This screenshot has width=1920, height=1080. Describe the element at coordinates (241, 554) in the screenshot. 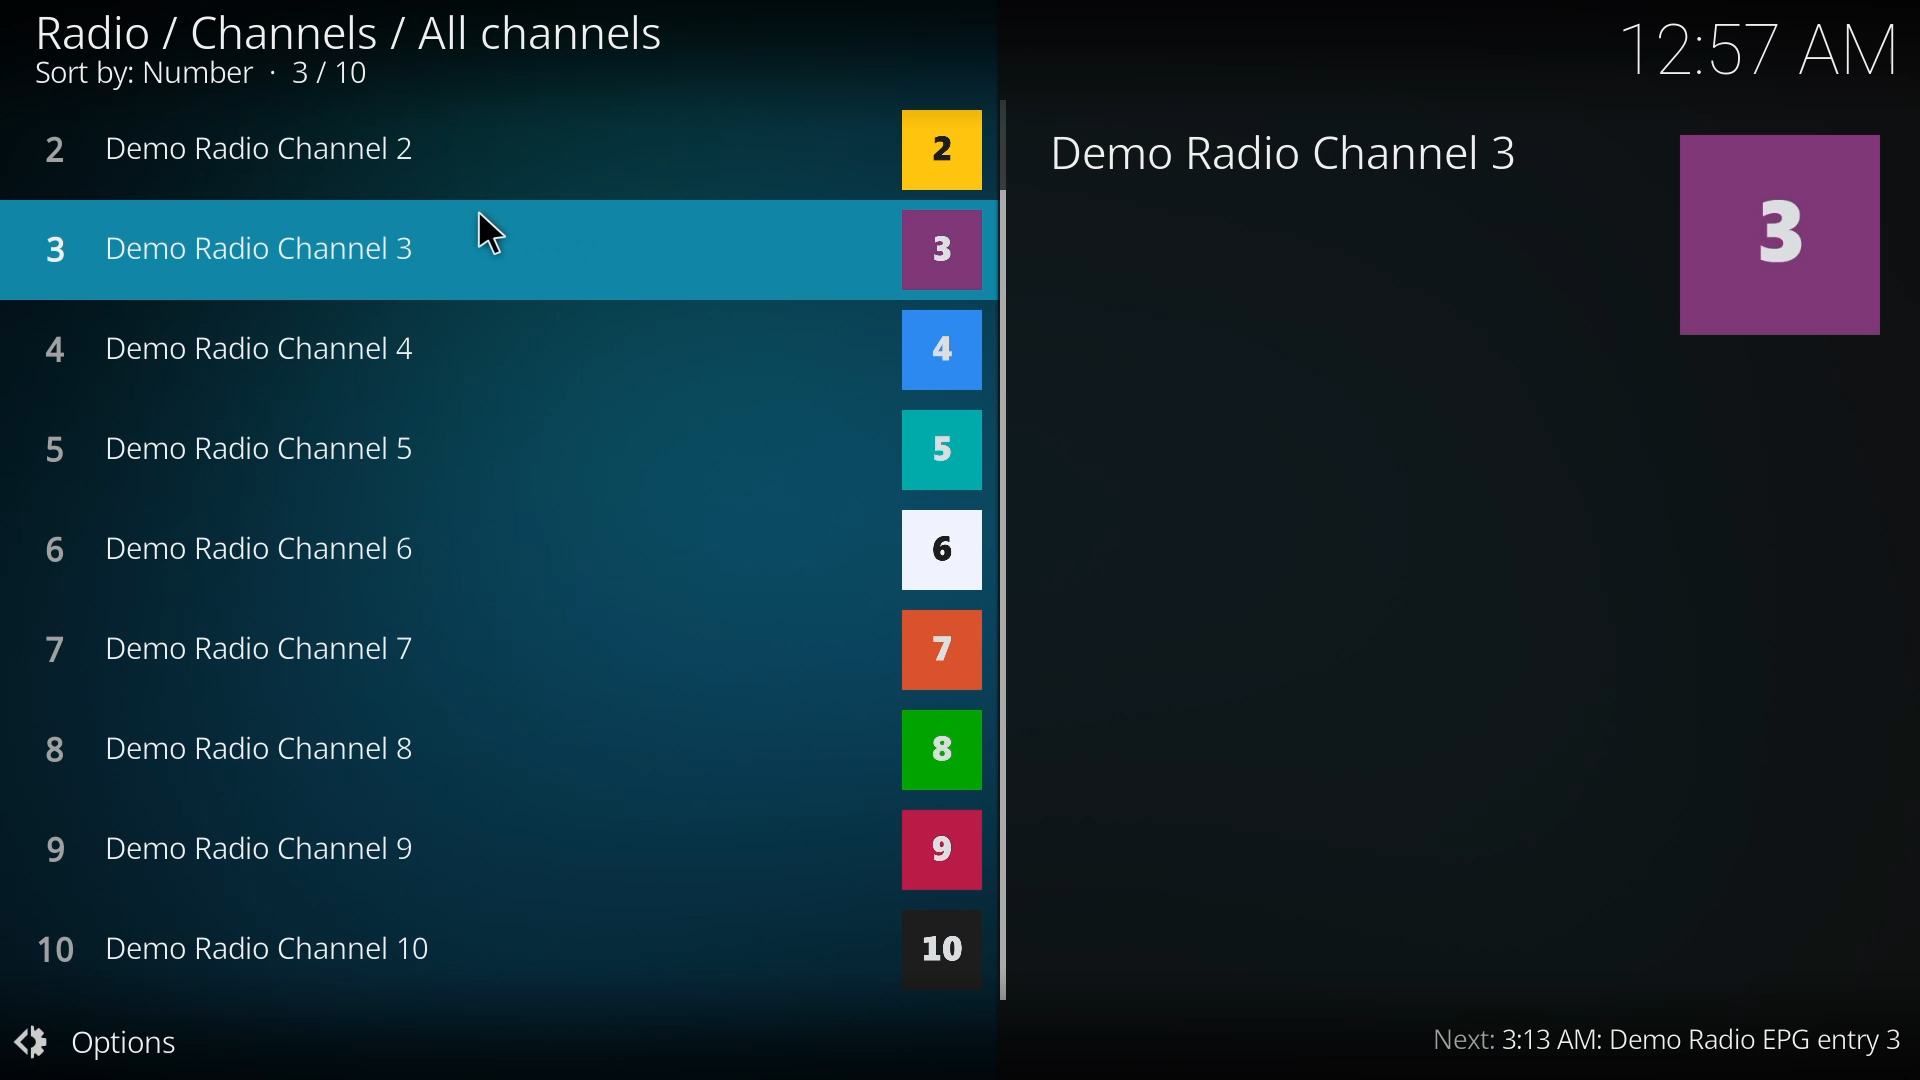

I see `6 Demo Radio Channel 6` at that location.